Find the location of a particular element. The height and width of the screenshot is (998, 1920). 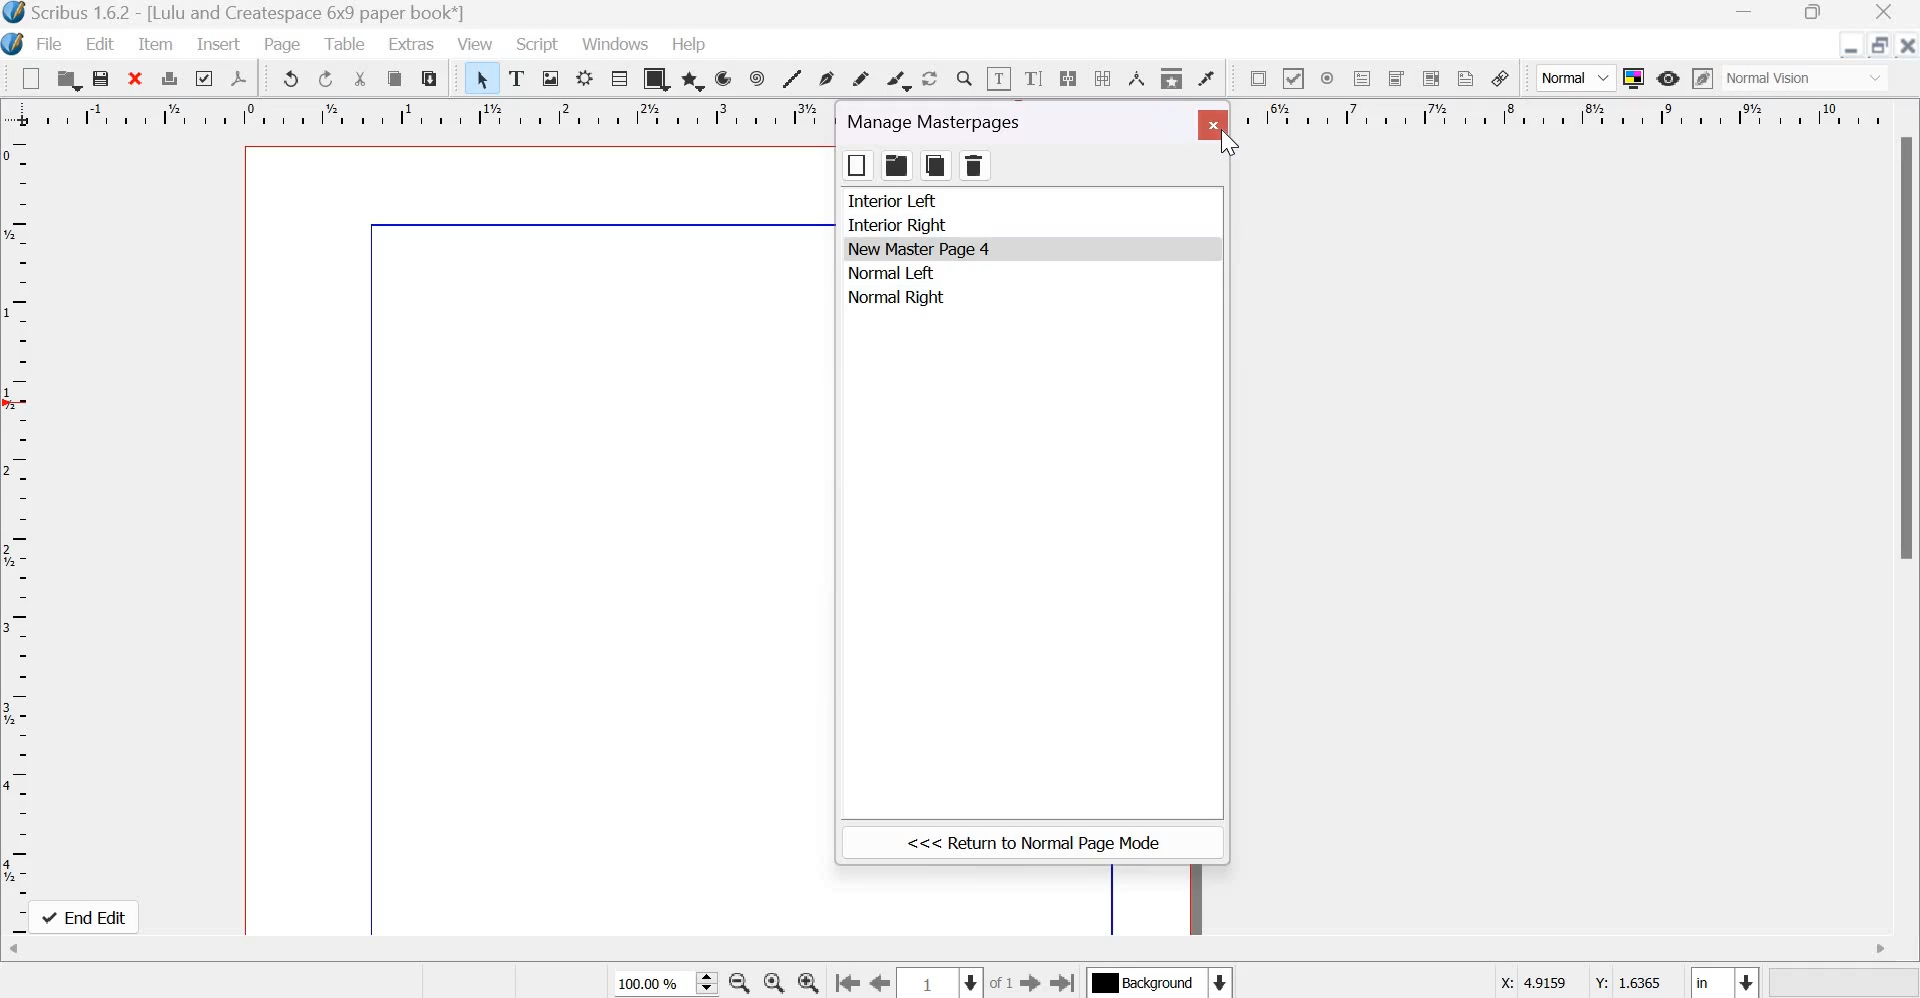

preflight verifier is located at coordinates (206, 78).